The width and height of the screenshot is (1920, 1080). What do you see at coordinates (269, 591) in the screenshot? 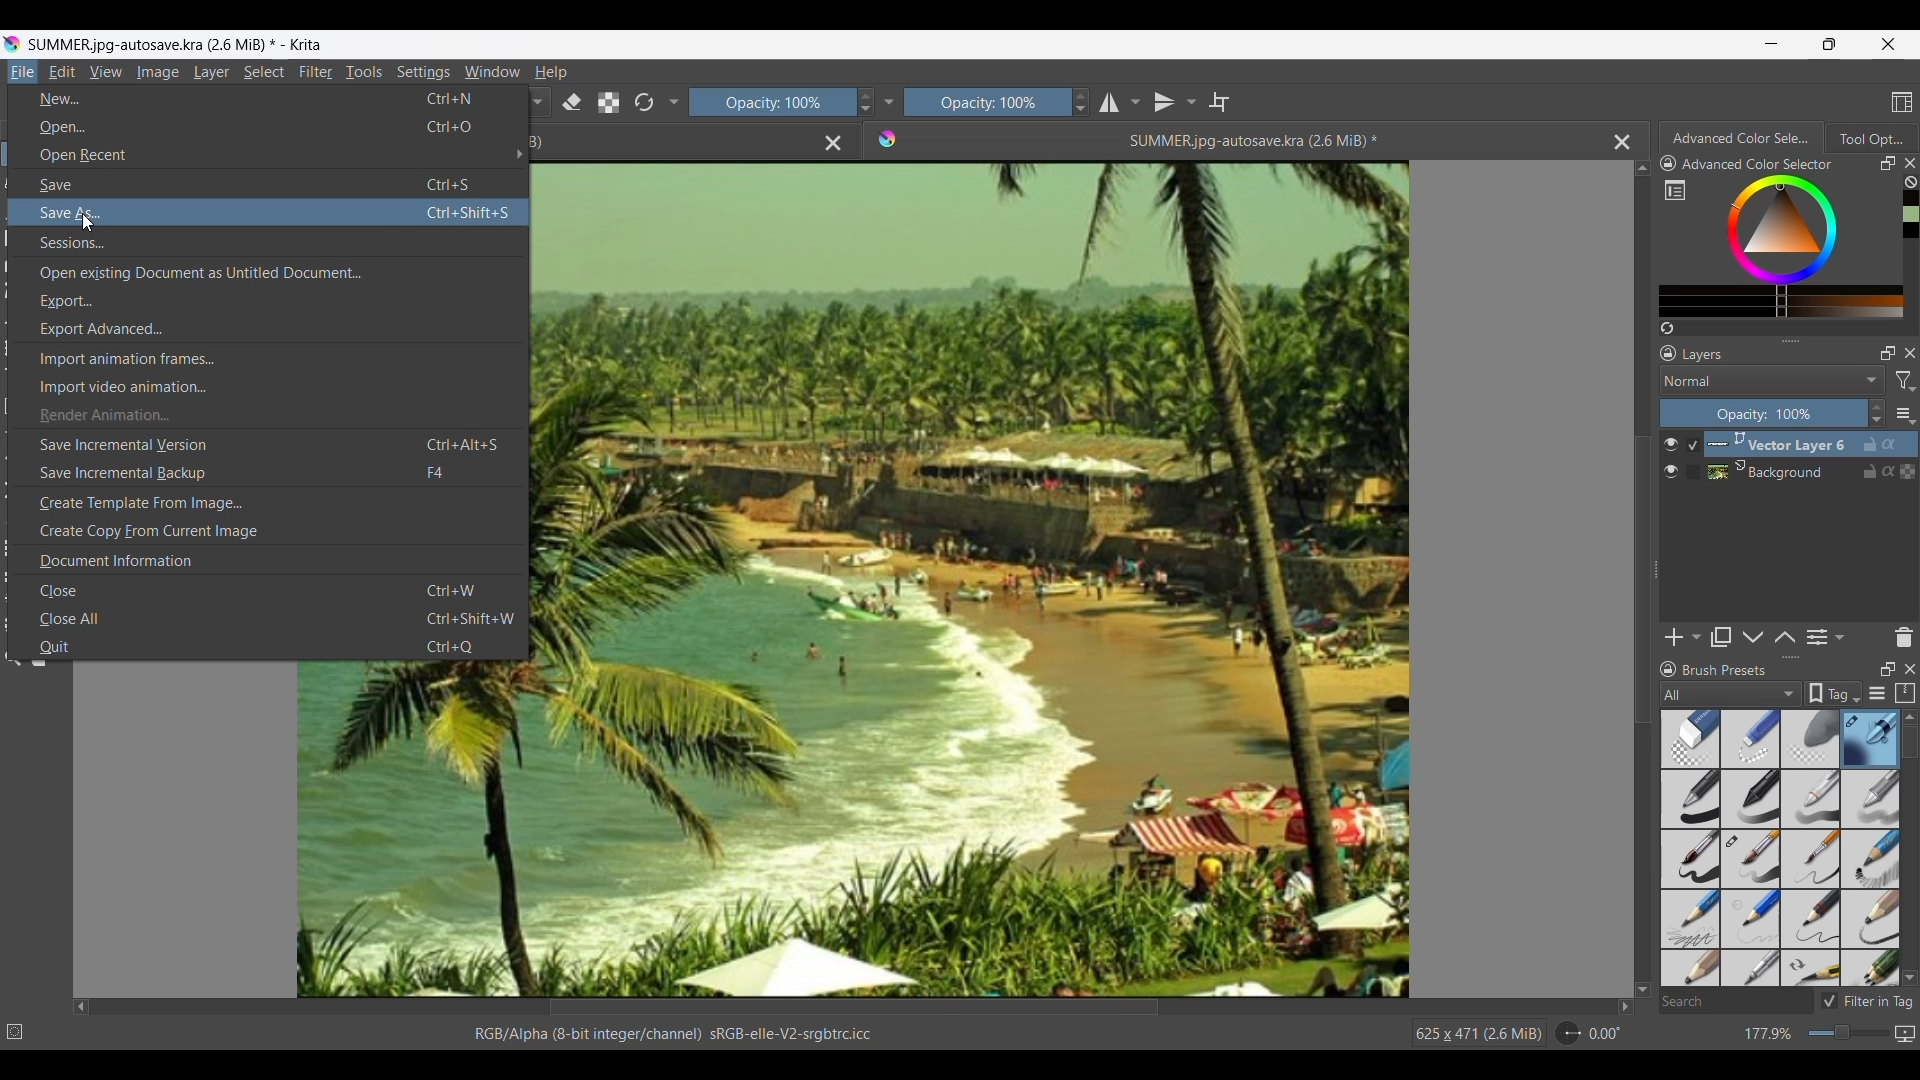
I see `Close` at bounding box center [269, 591].